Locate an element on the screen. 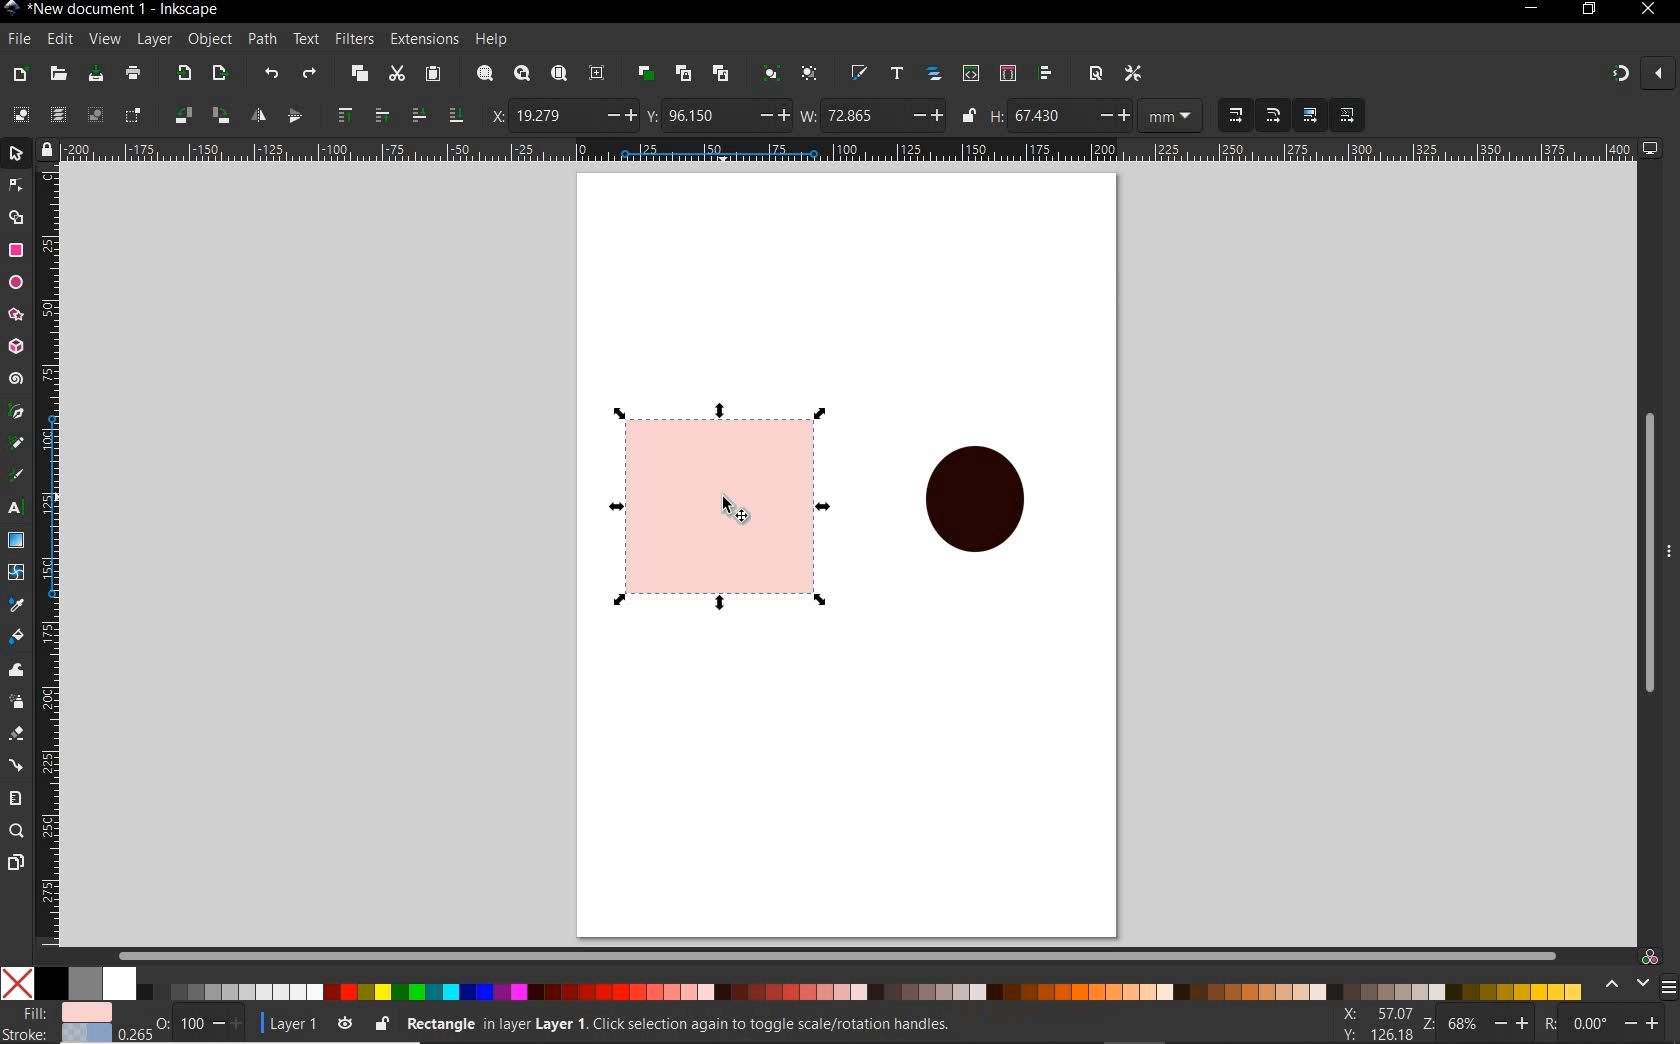  toggle selection box is located at coordinates (133, 116).